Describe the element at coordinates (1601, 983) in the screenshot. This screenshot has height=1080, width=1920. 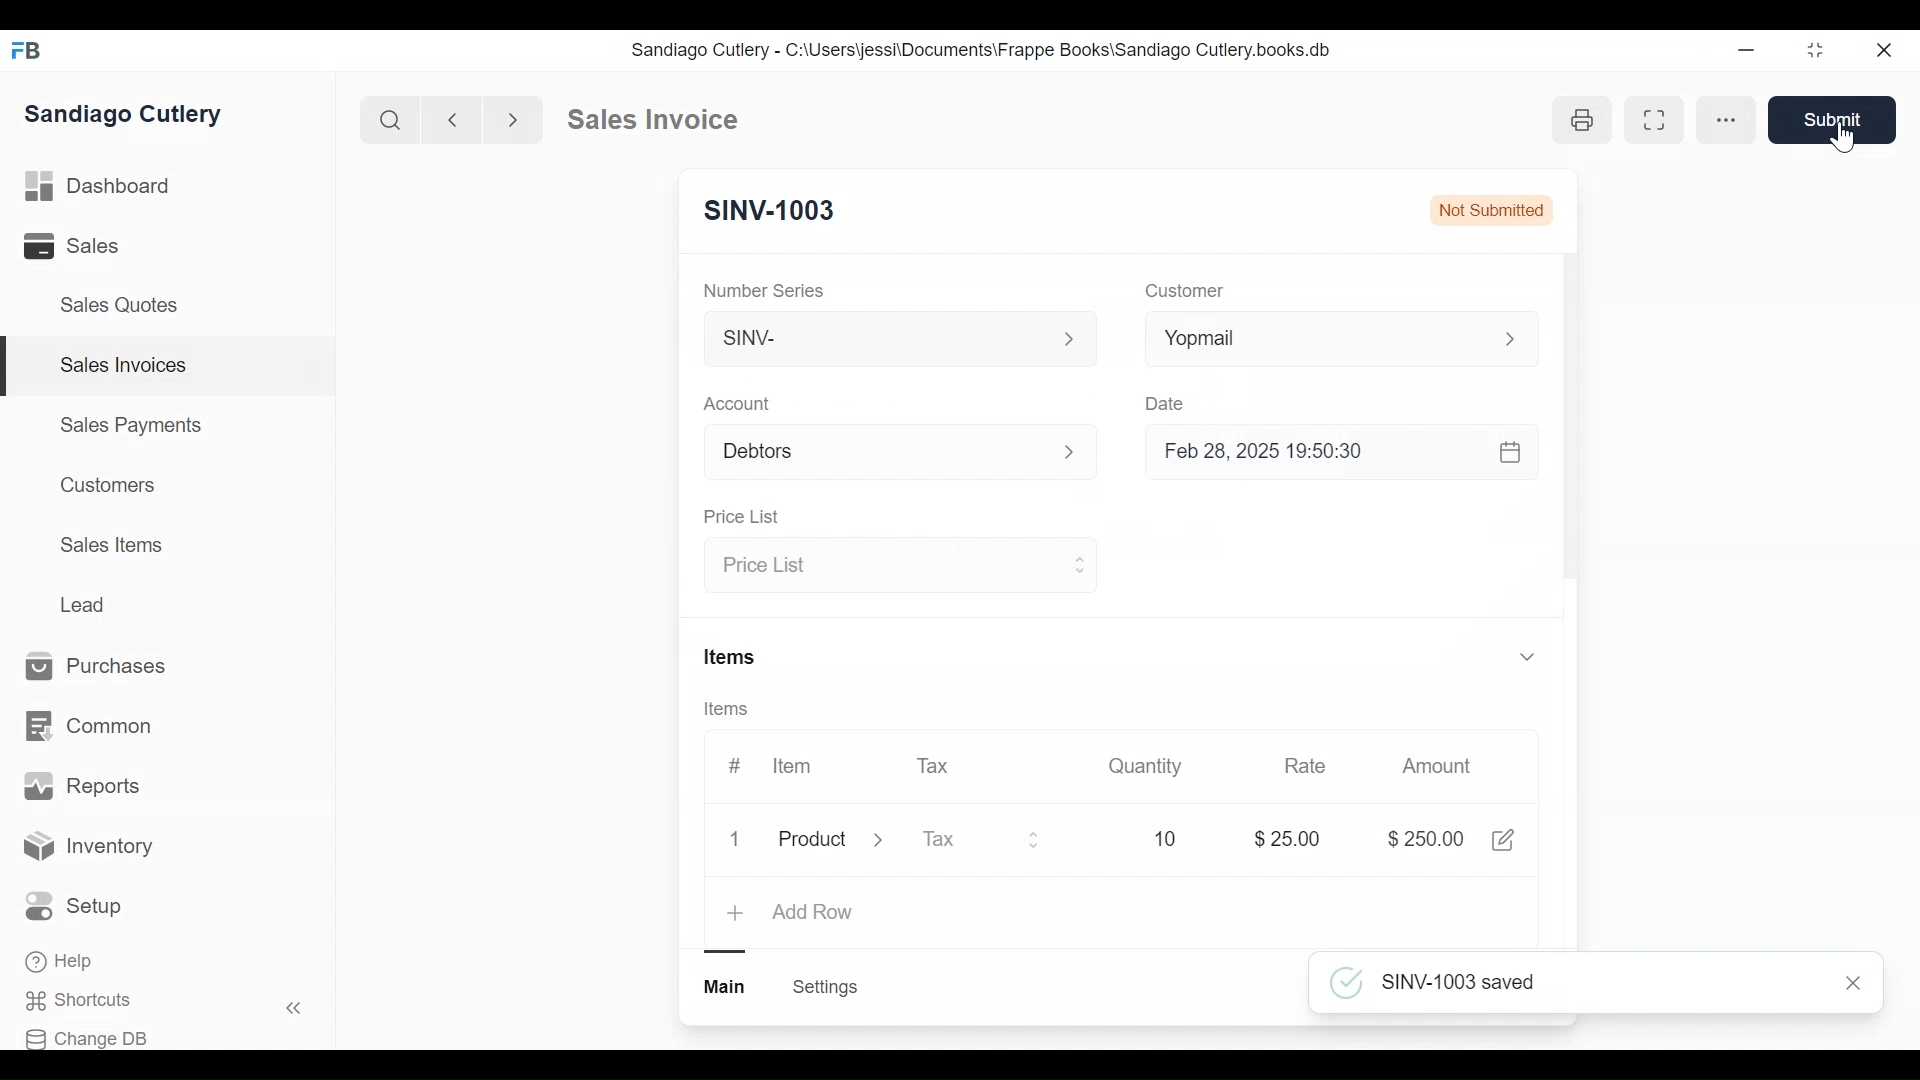
I see `SINV-1003 saved` at that location.